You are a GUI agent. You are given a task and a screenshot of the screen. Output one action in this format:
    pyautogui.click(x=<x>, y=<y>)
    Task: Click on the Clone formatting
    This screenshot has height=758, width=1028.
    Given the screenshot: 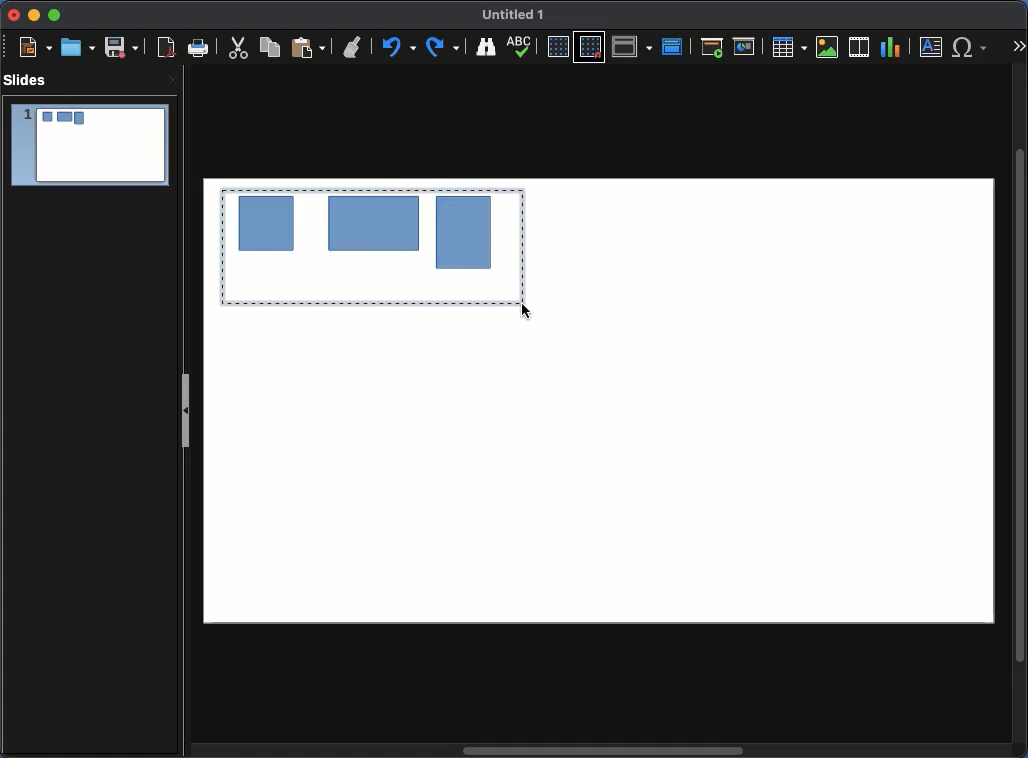 What is the action you would take?
    pyautogui.click(x=354, y=48)
    